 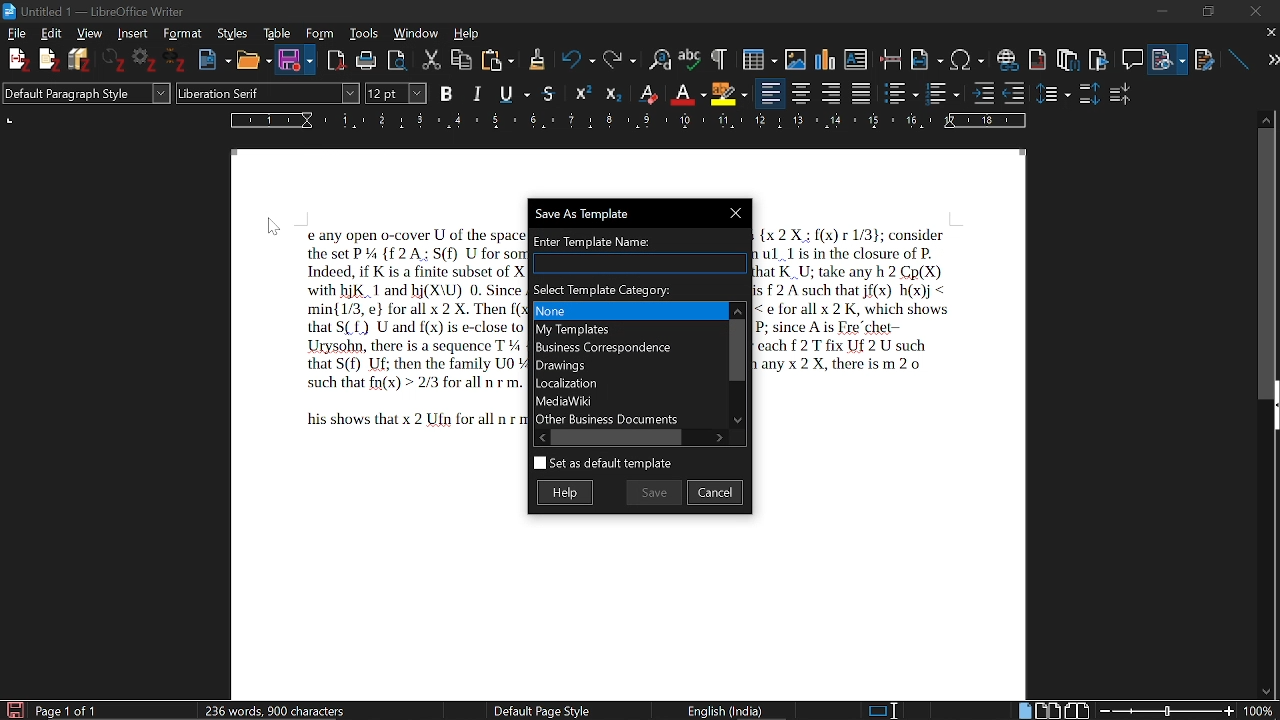 I want to click on Move right, so click(x=721, y=436).